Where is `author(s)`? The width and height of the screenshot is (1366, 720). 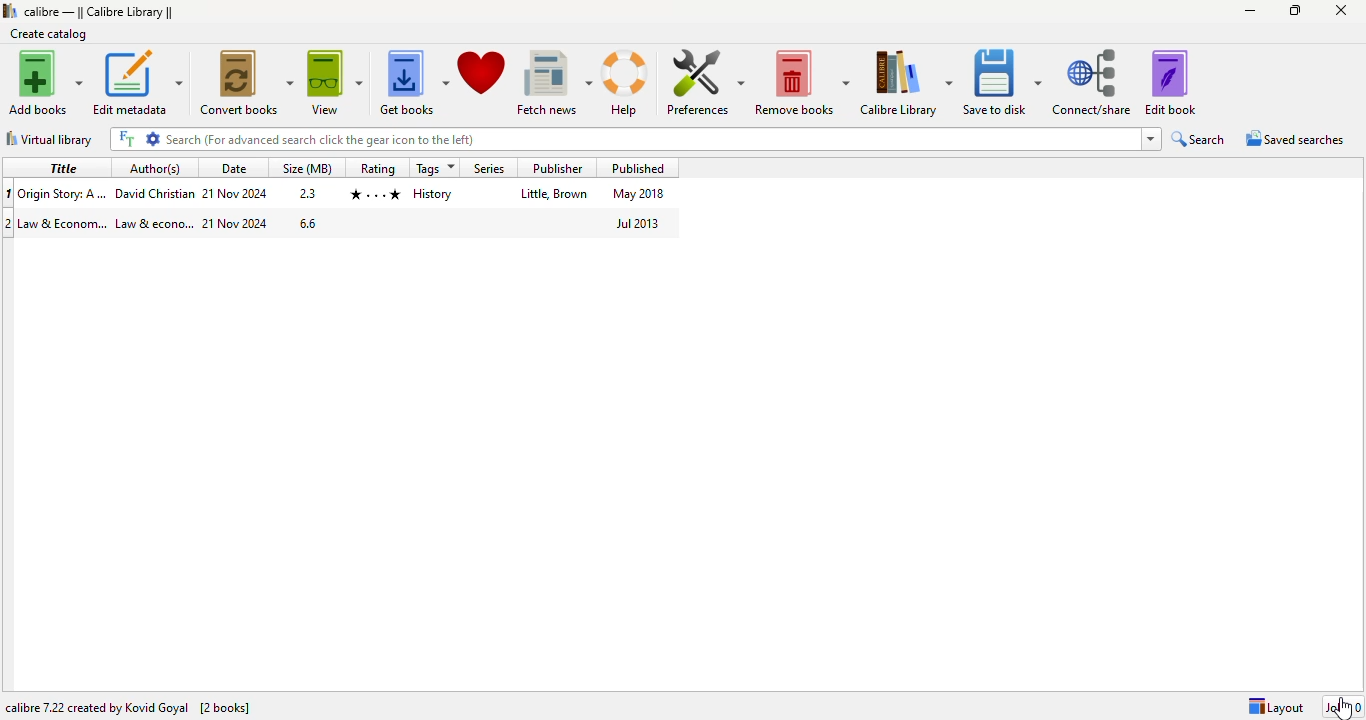
author(s) is located at coordinates (156, 168).